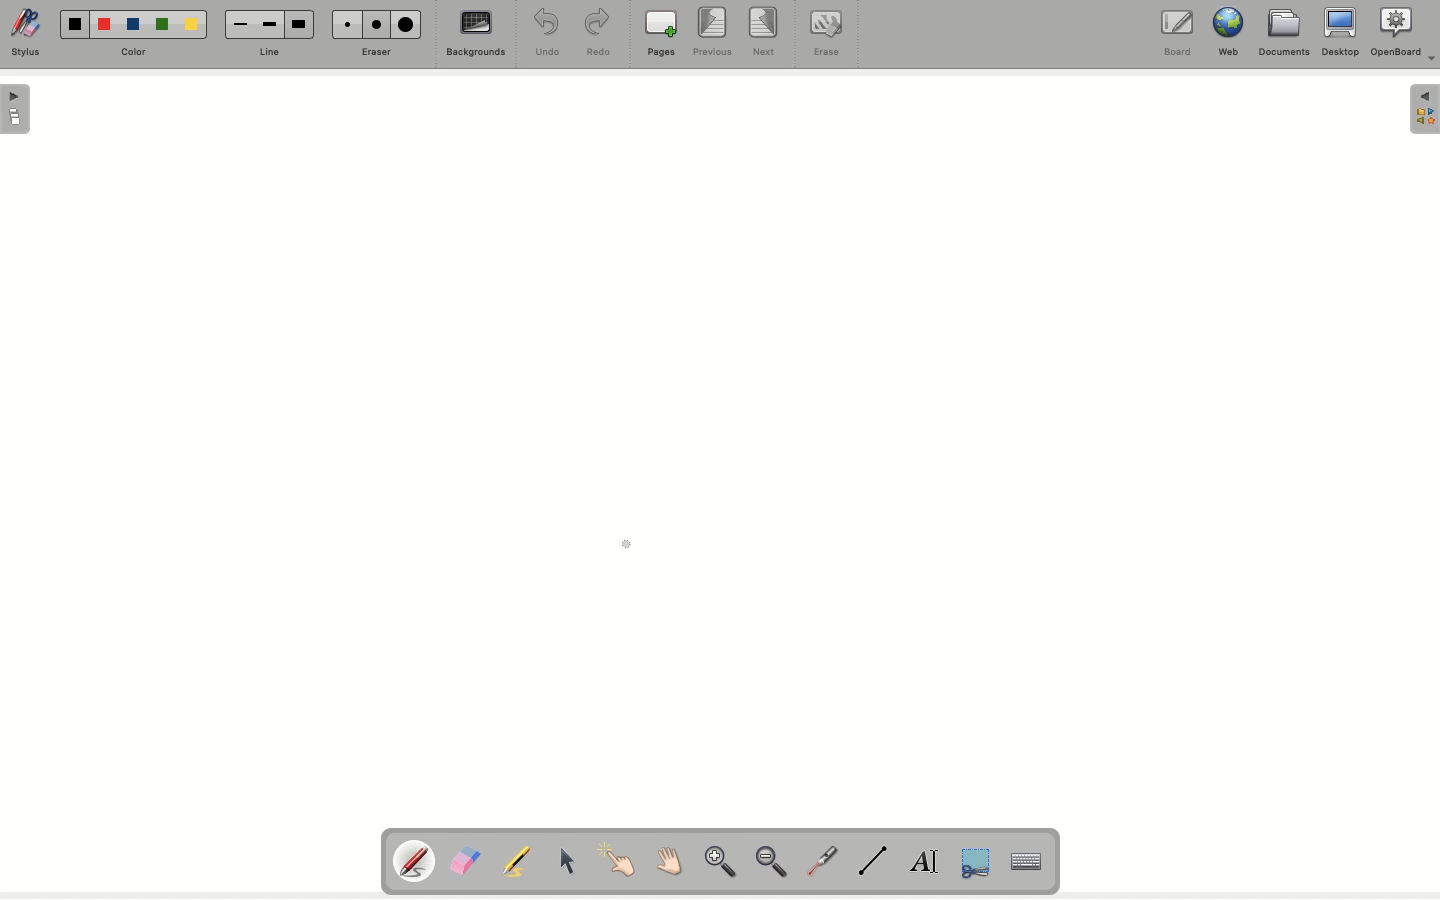 This screenshot has height=900, width=1440. Describe the element at coordinates (975, 864) in the screenshot. I see `Cut` at that location.